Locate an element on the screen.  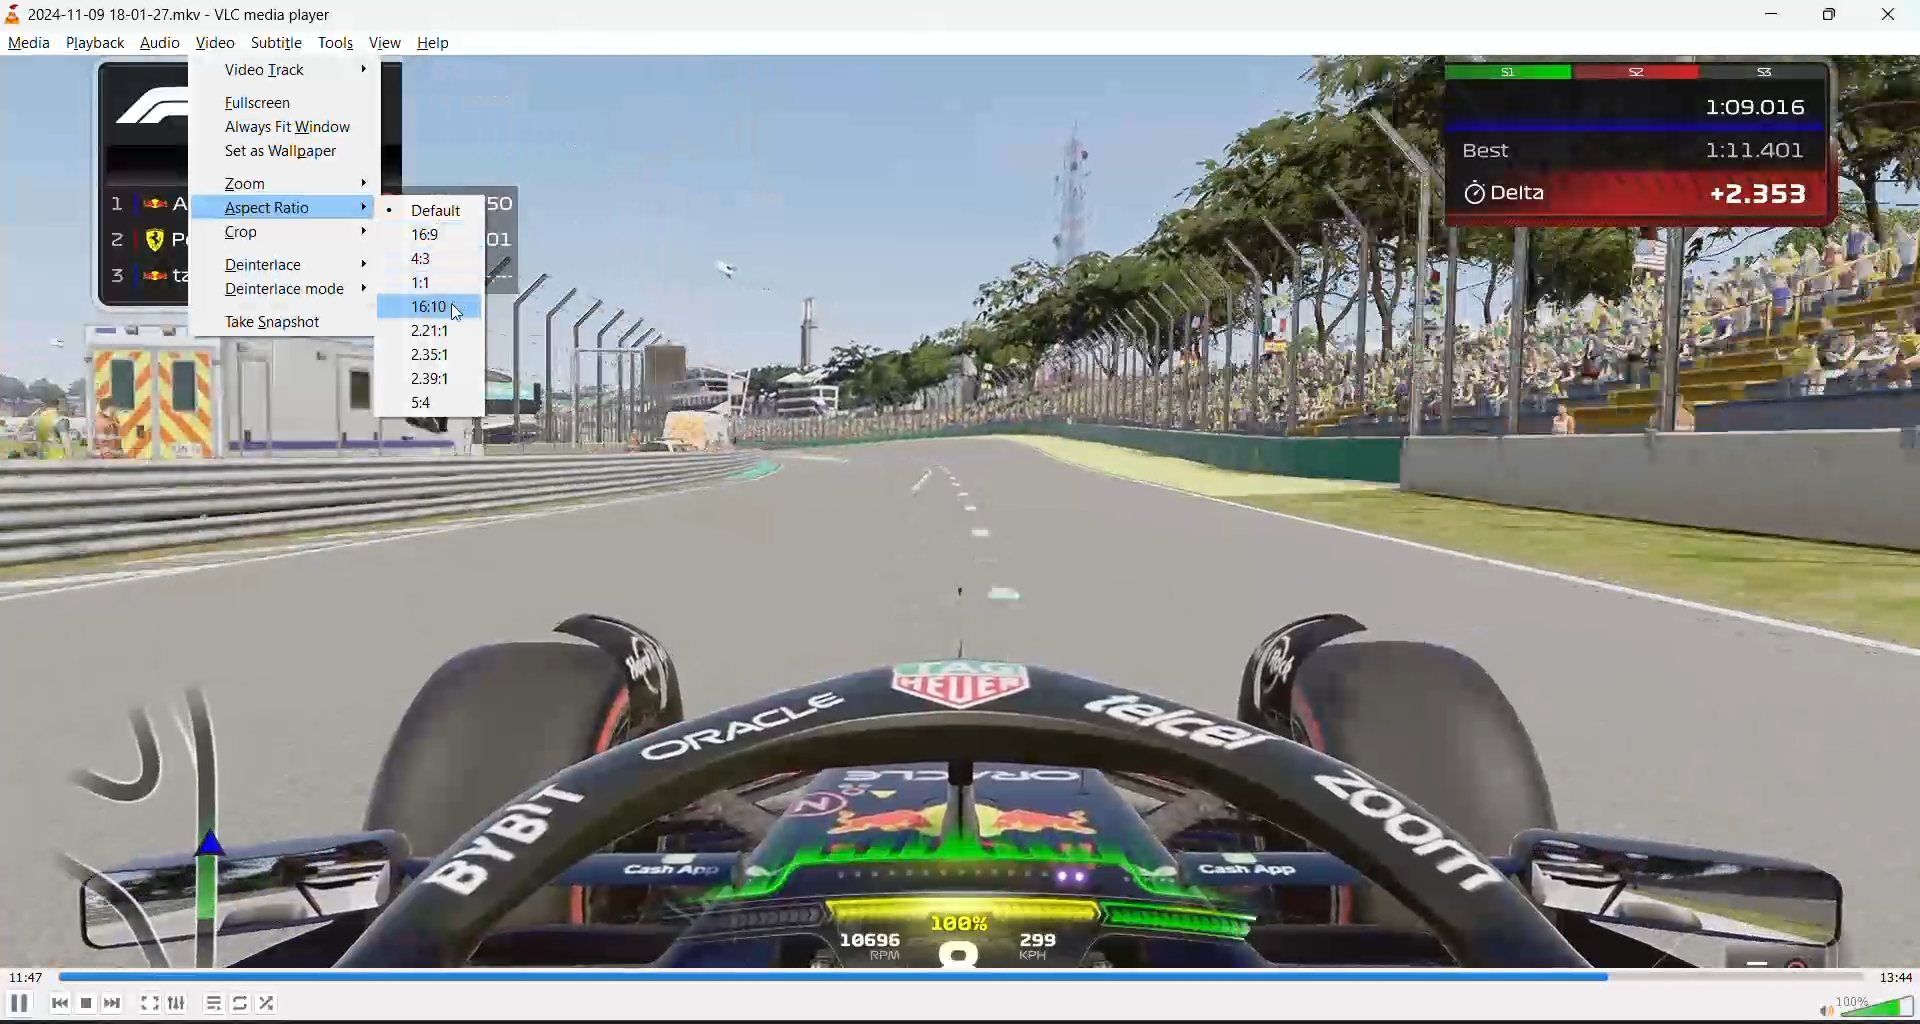
fullscreen is located at coordinates (151, 999).